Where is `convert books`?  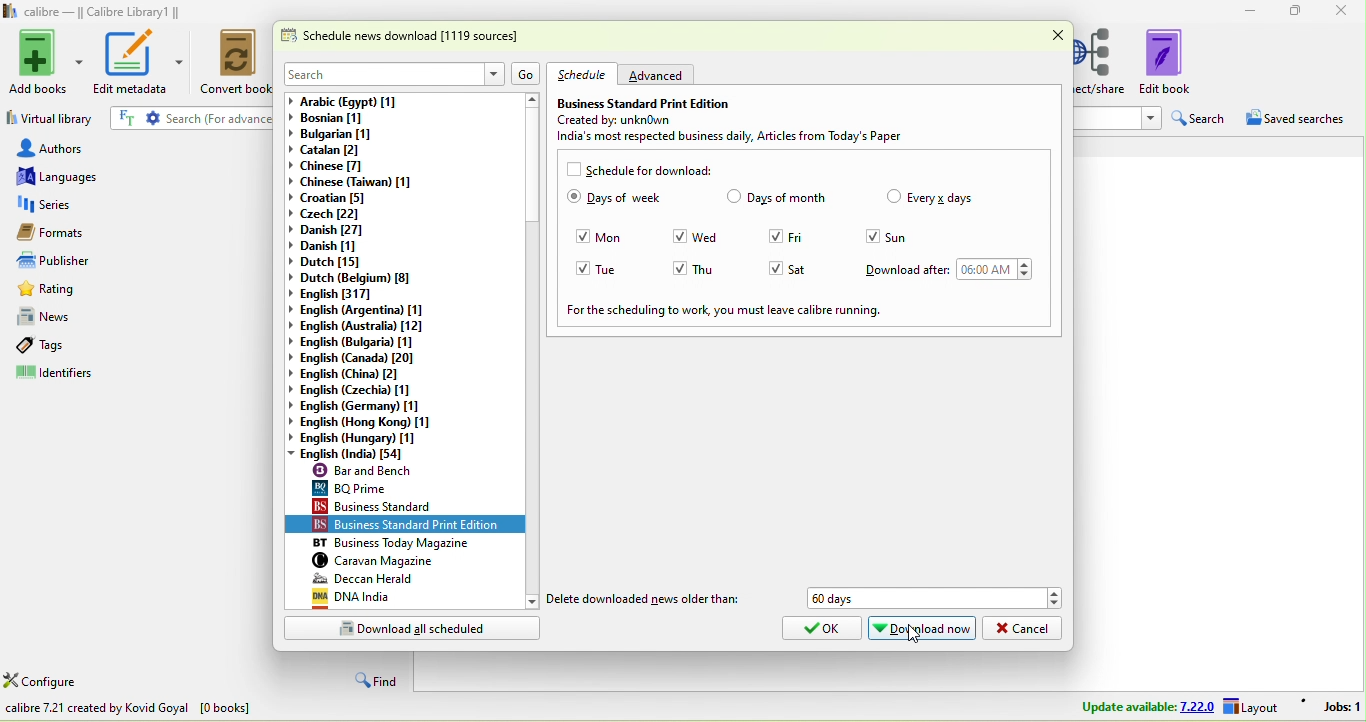 convert books is located at coordinates (234, 63).